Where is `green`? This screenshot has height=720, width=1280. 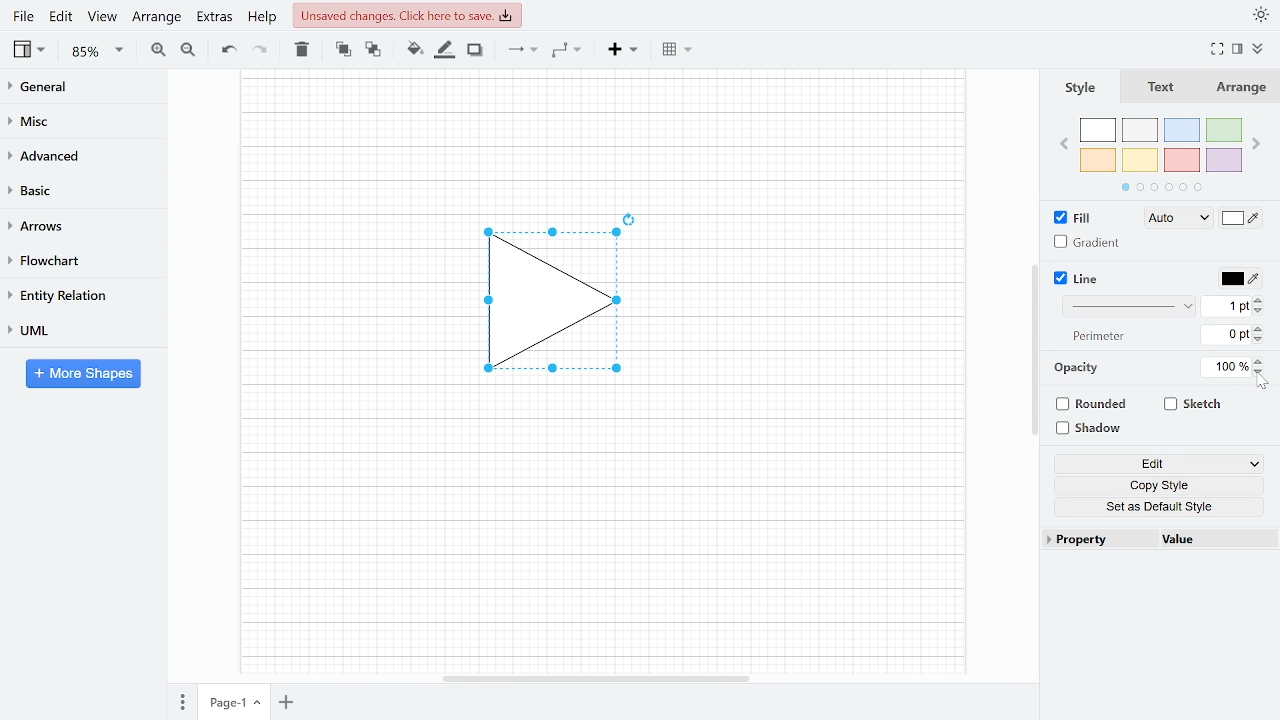
green is located at coordinates (1225, 131).